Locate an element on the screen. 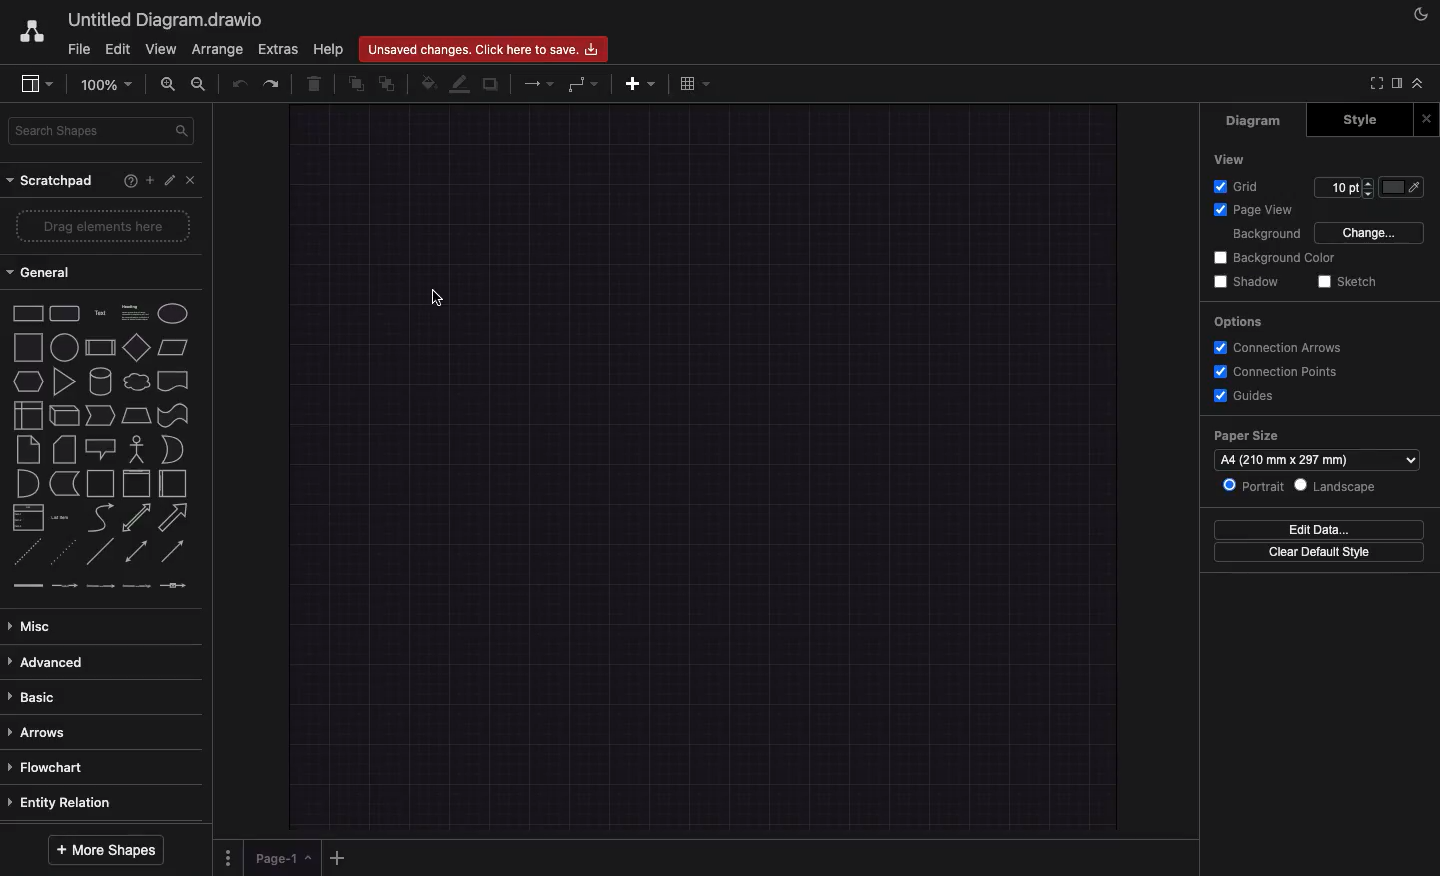 Image resolution: width=1440 pixels, height=876 pixels. text is located at coordinates (100, 314).